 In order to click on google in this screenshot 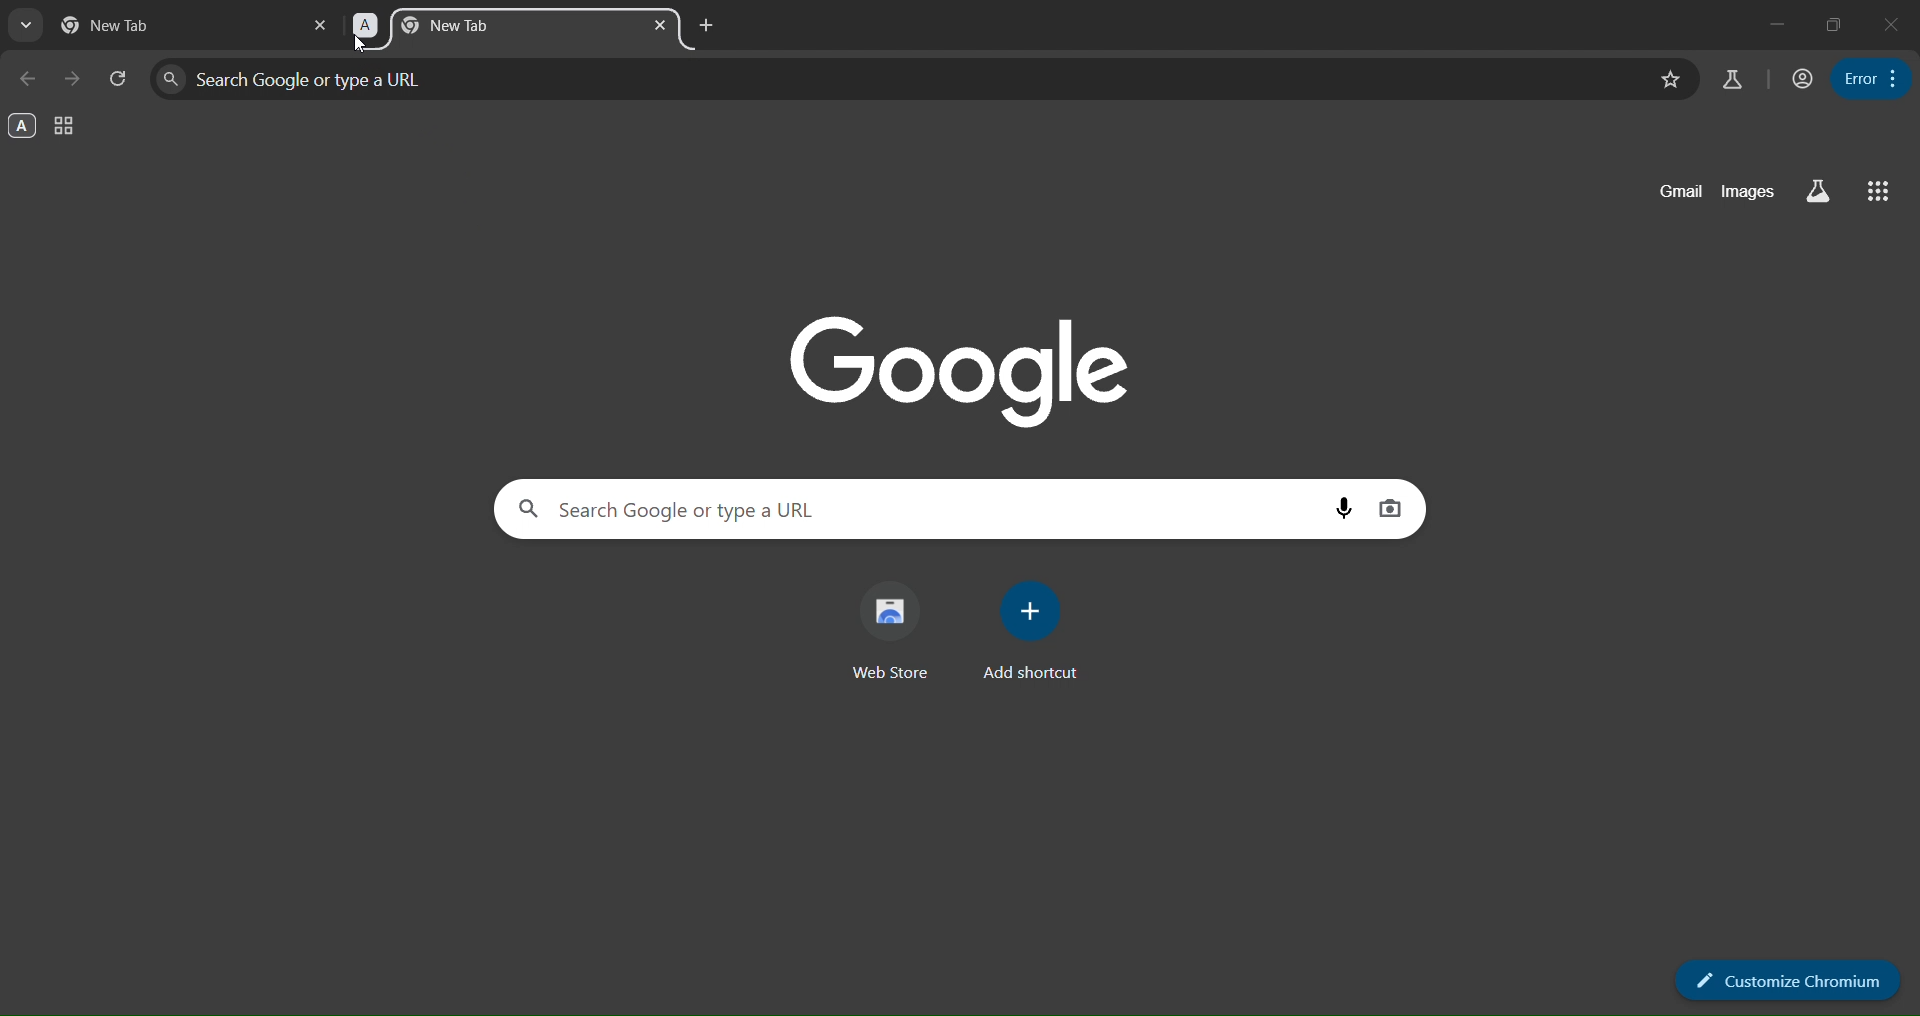, I will do `click(970, 365)`.